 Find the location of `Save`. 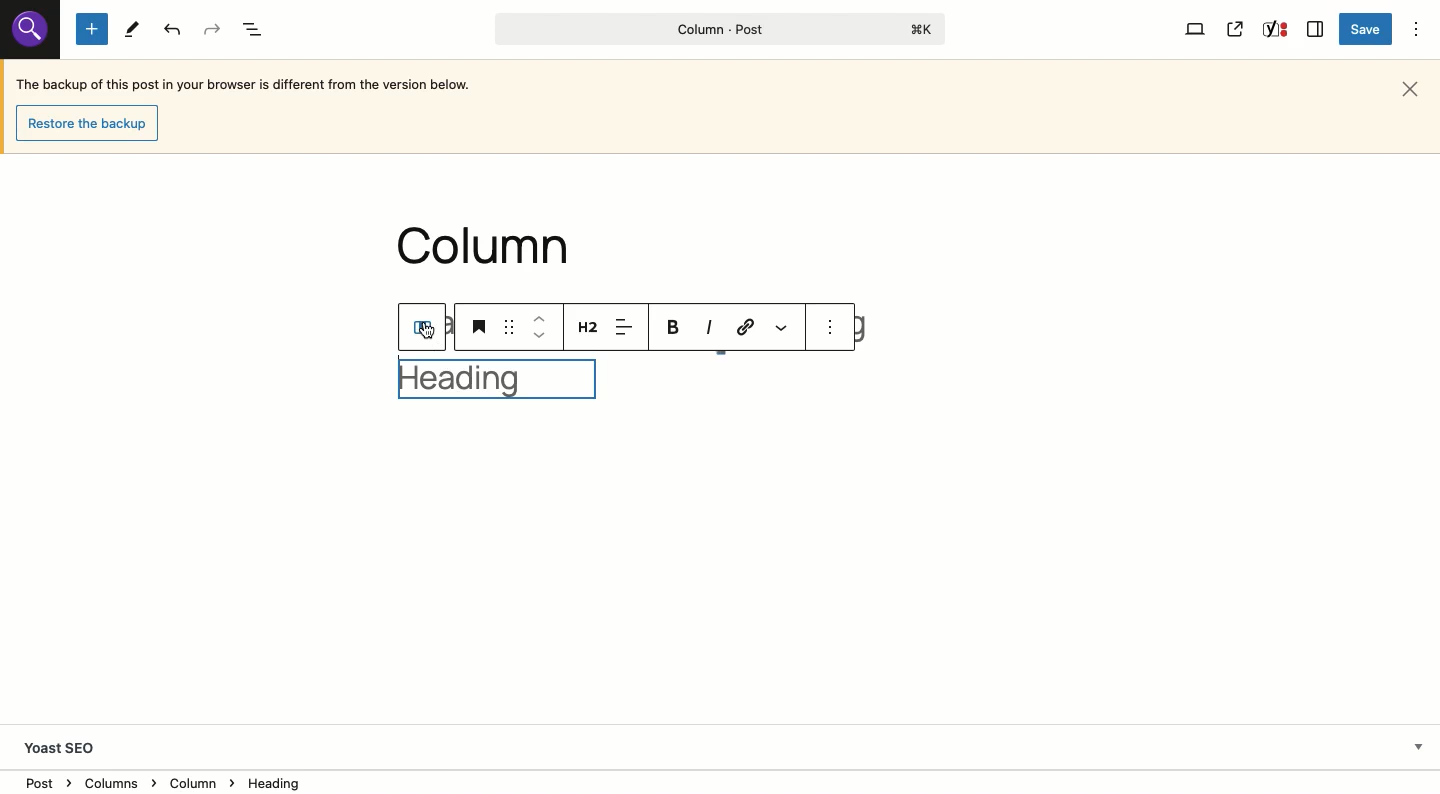

Save is located at coordinates (1368, 30).